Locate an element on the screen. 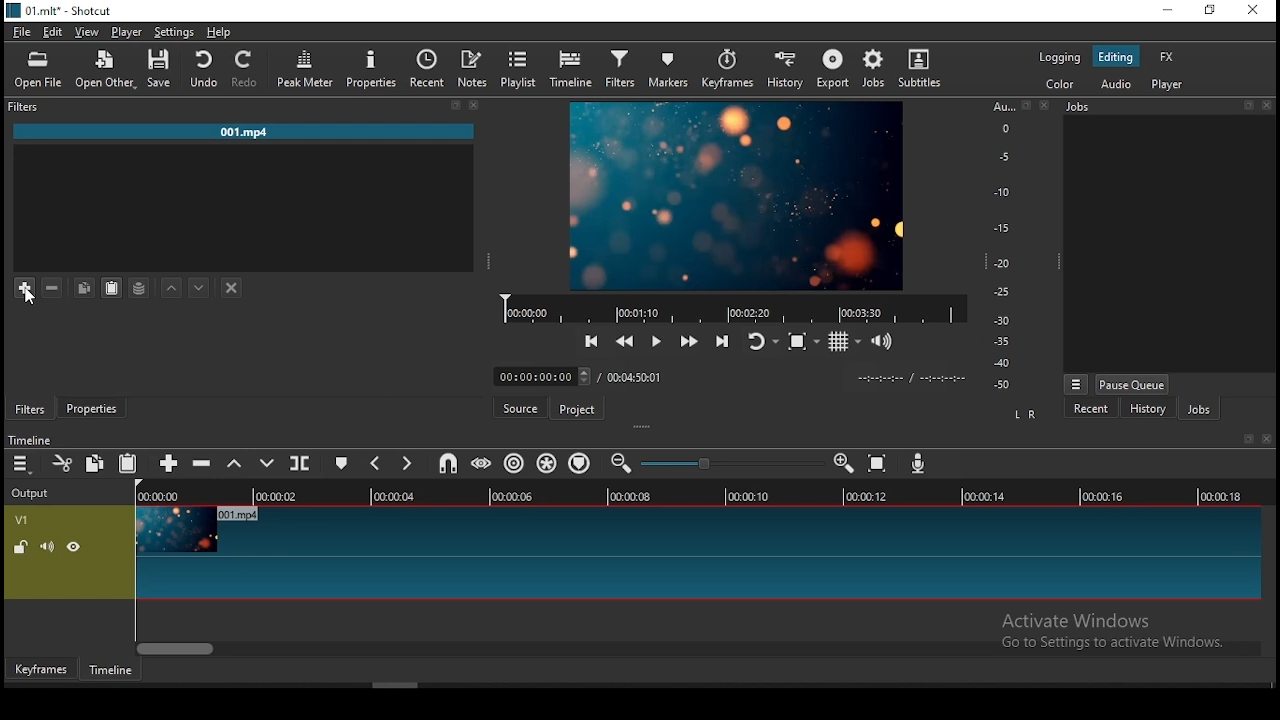 The height and width of the screenshot is (720, 1280). Output is located at coordinates (36, 493).